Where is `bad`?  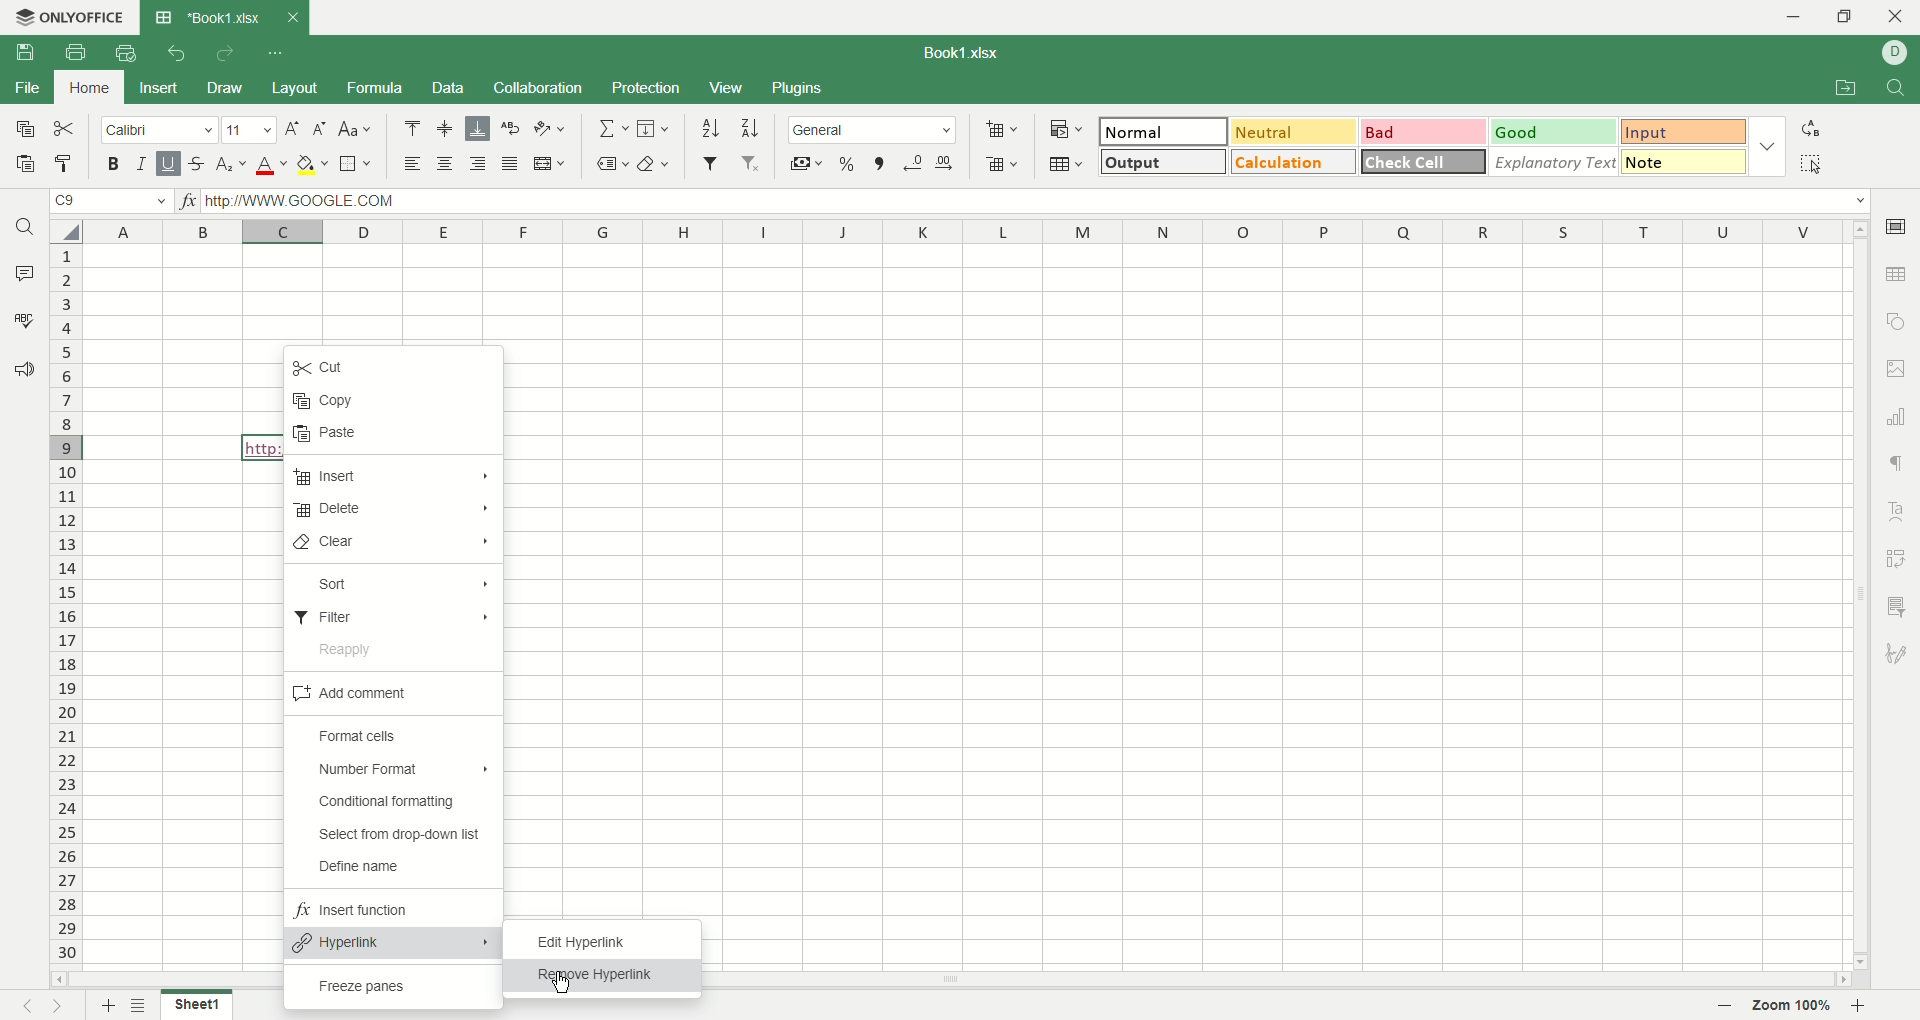
bad is located at coordinates (1423, 130).